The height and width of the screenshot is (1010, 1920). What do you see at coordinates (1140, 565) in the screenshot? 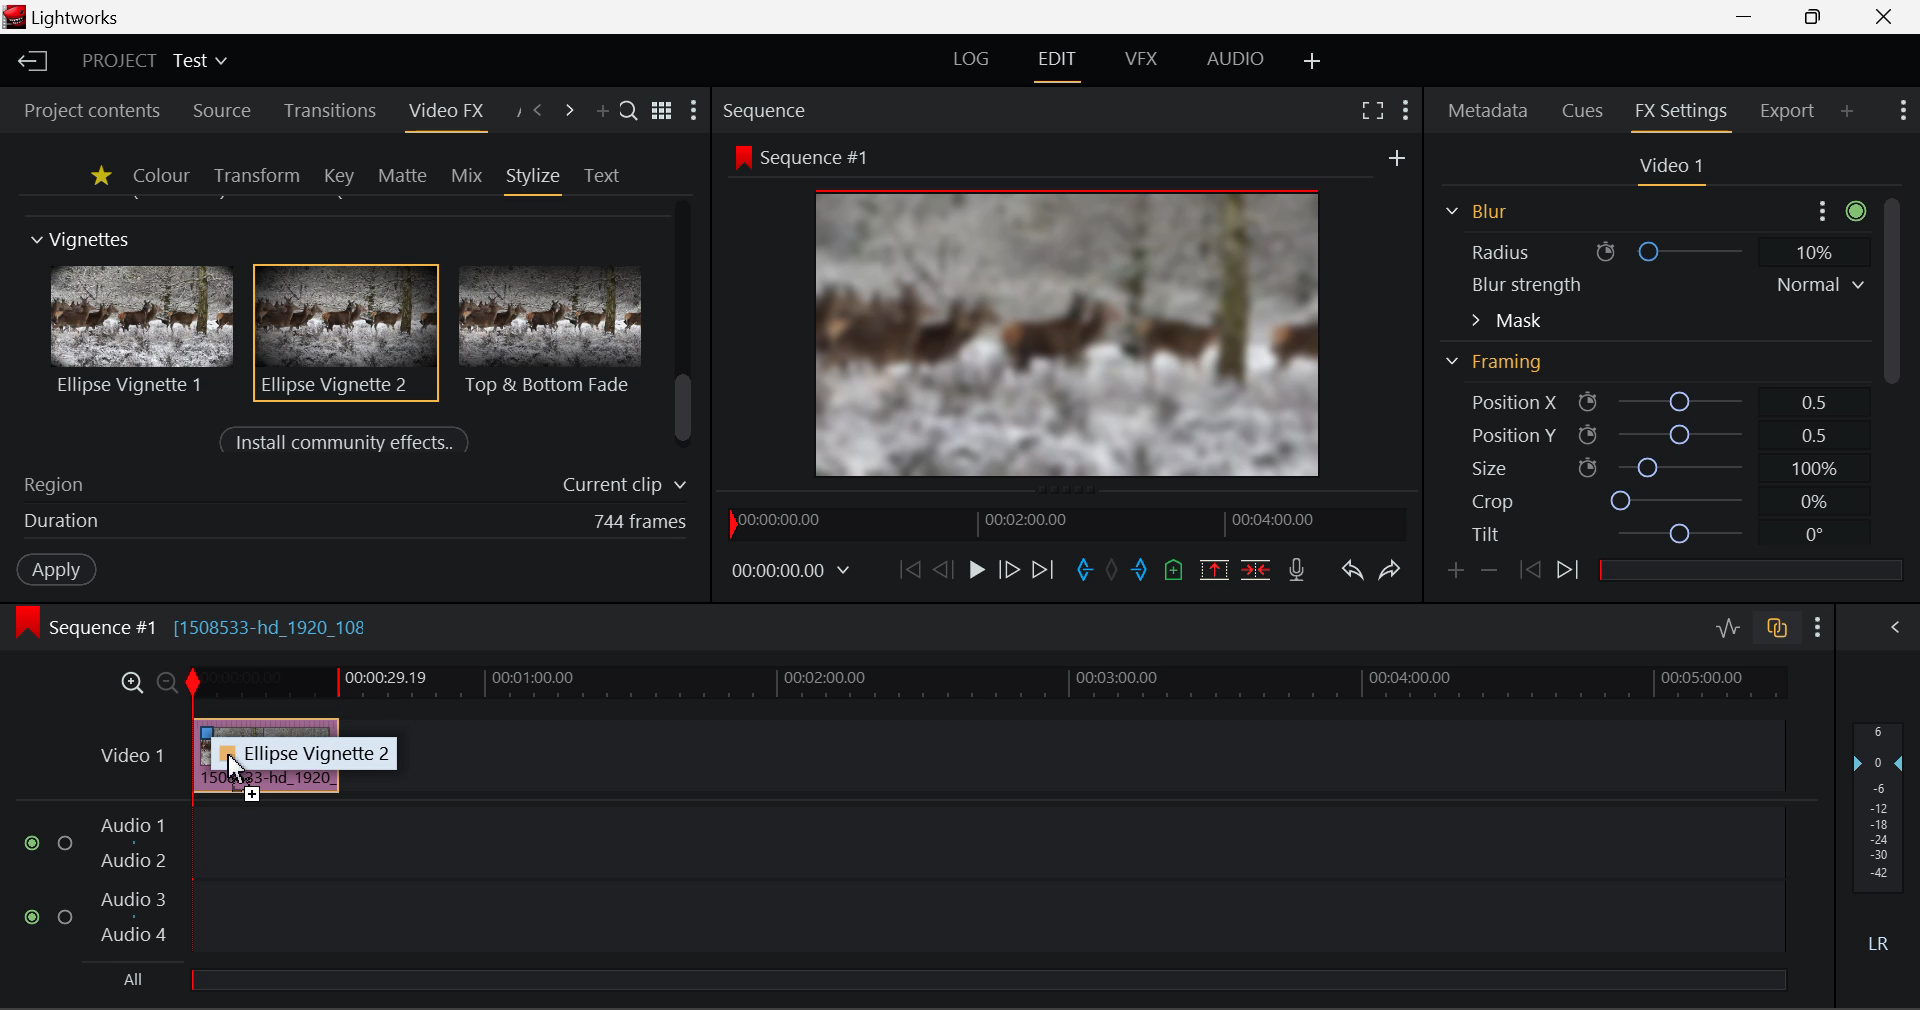
I see `Mark Out` at bounding box center [1140, 565].